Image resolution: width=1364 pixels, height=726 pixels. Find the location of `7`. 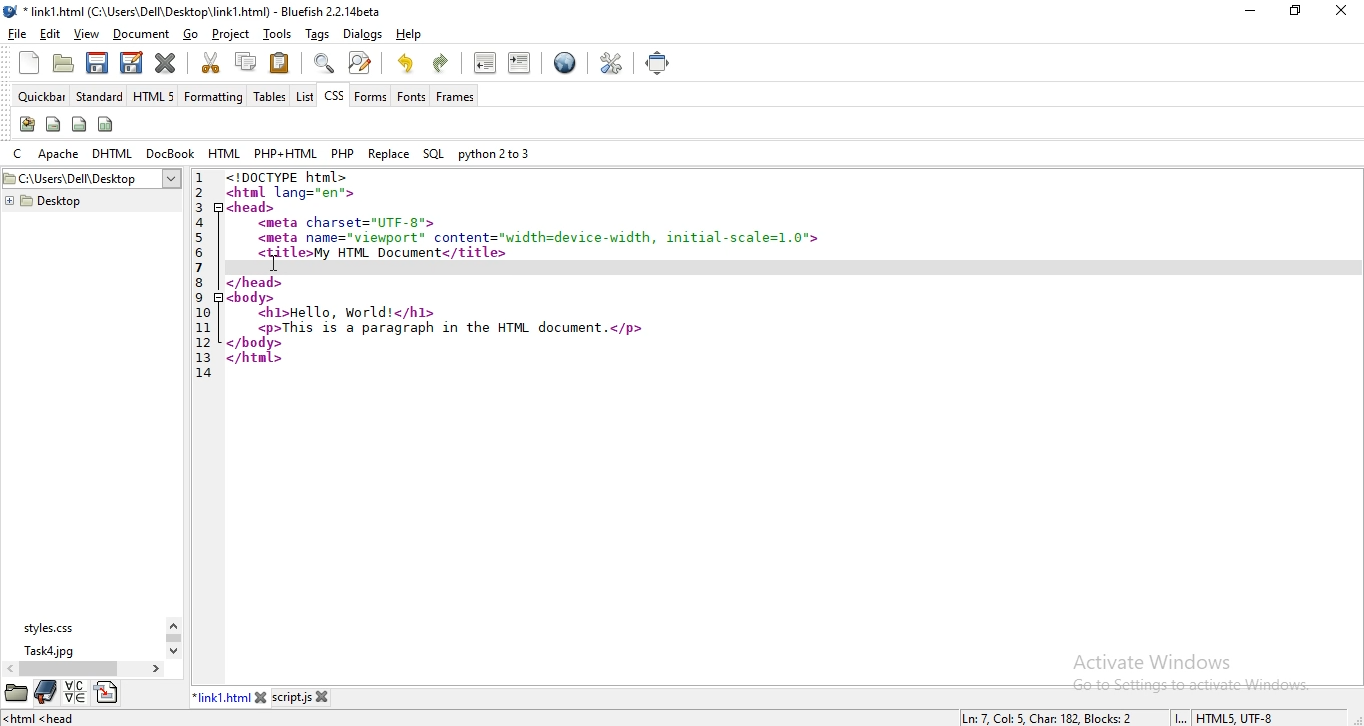

7 is located at coordinates (199, 268).